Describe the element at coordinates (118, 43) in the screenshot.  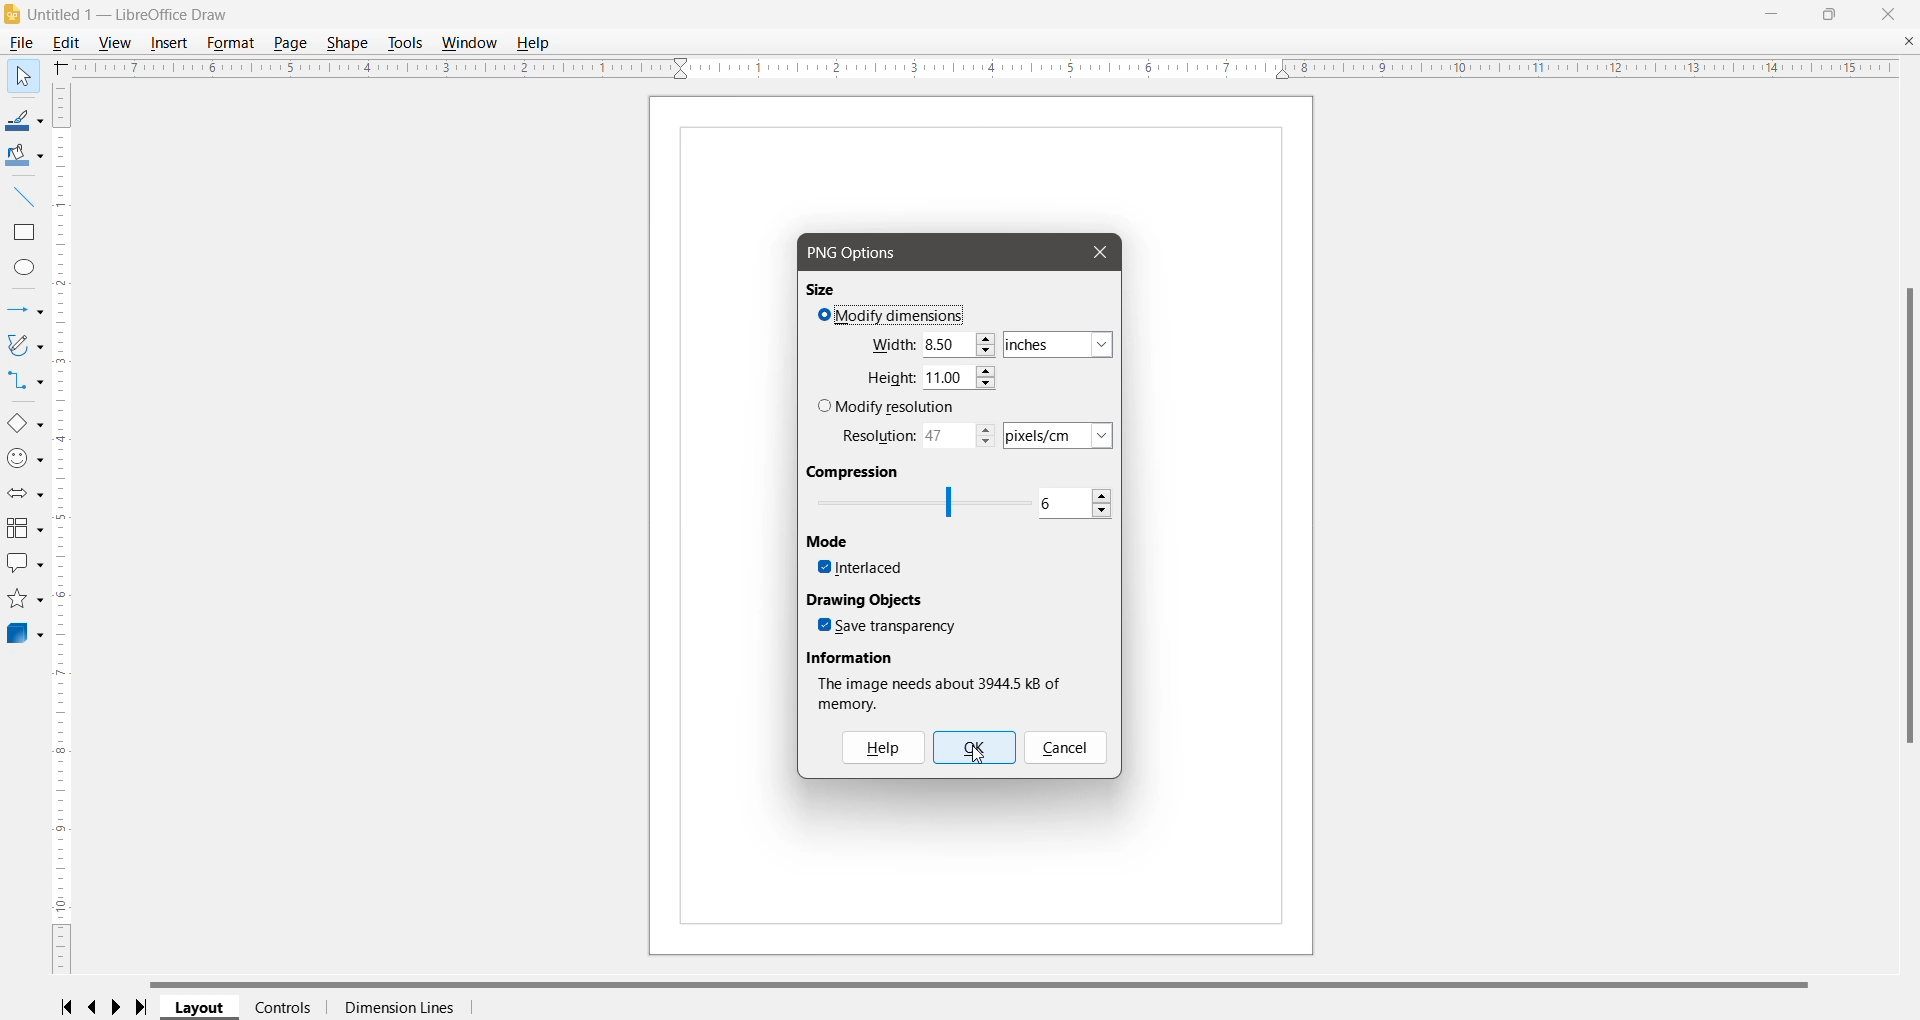
I see `View` at that location.